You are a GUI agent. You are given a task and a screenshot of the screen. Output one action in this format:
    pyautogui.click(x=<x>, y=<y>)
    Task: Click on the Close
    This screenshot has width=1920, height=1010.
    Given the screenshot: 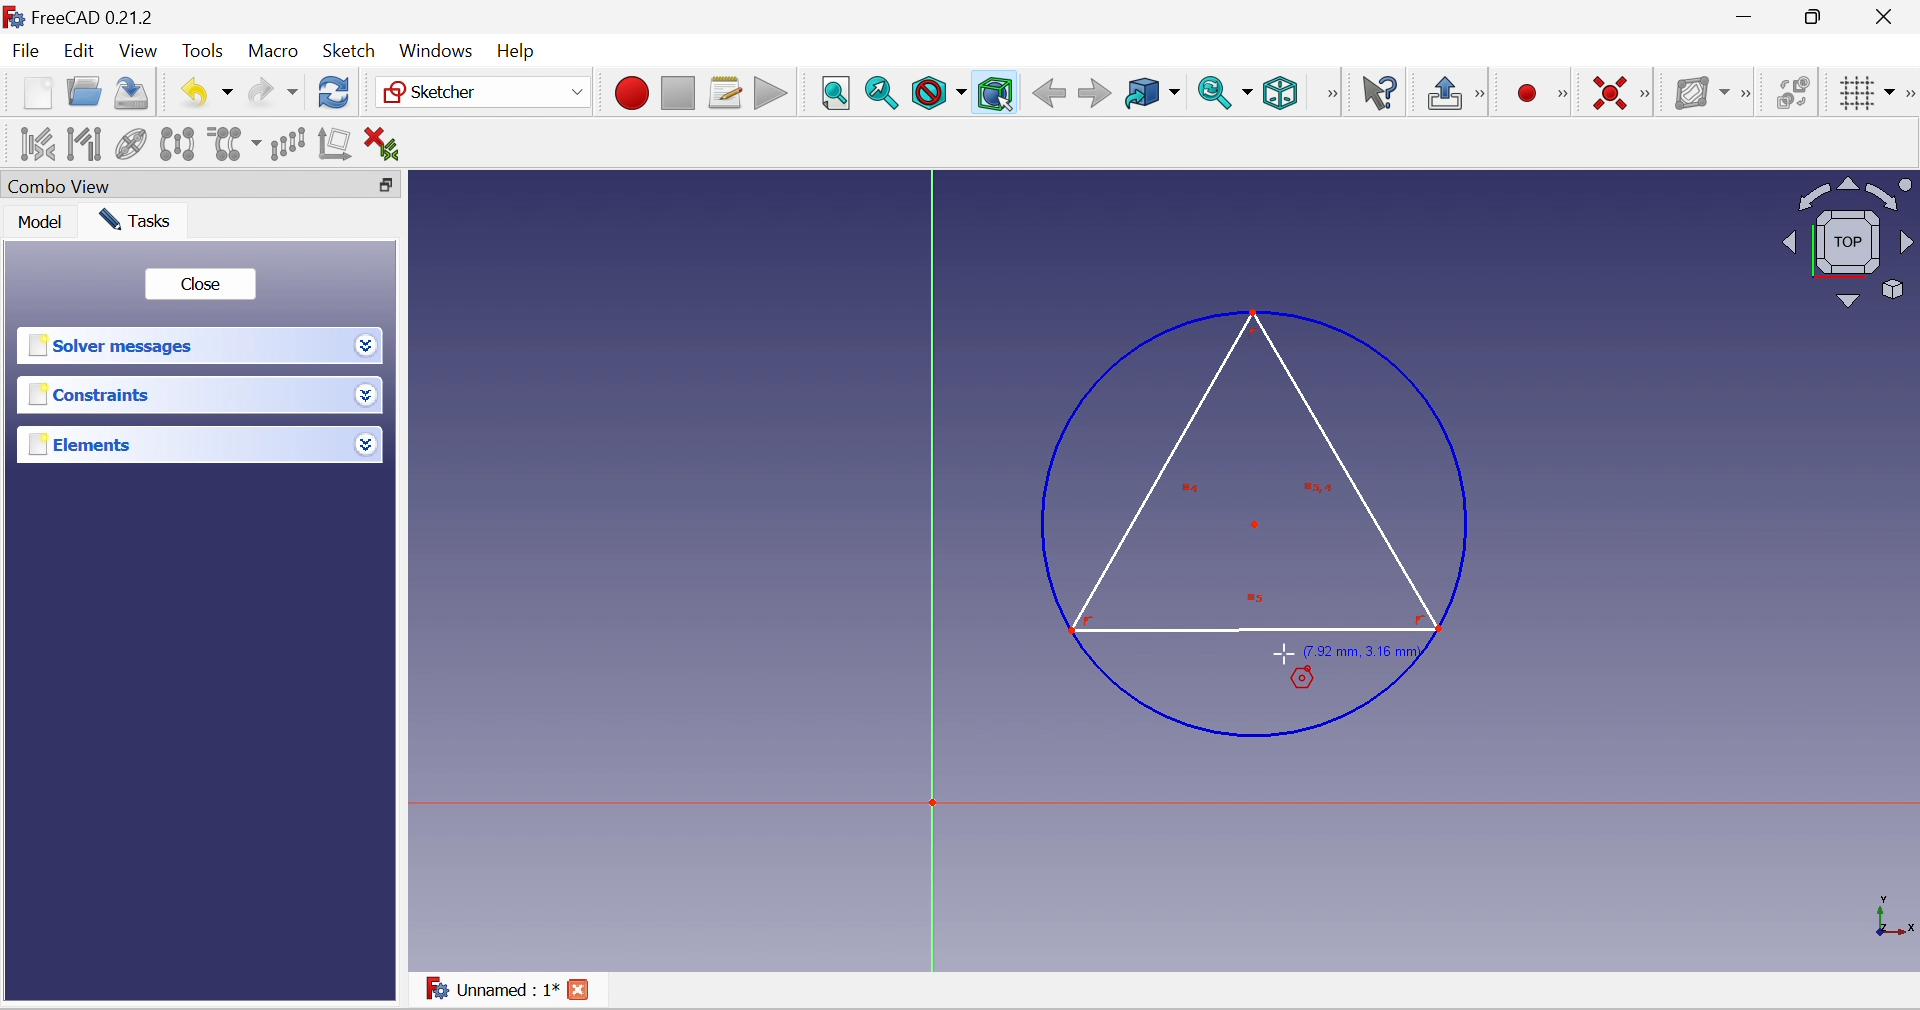 What is the action you would take?
    pyautogui.click(x=1890, y=15)
    